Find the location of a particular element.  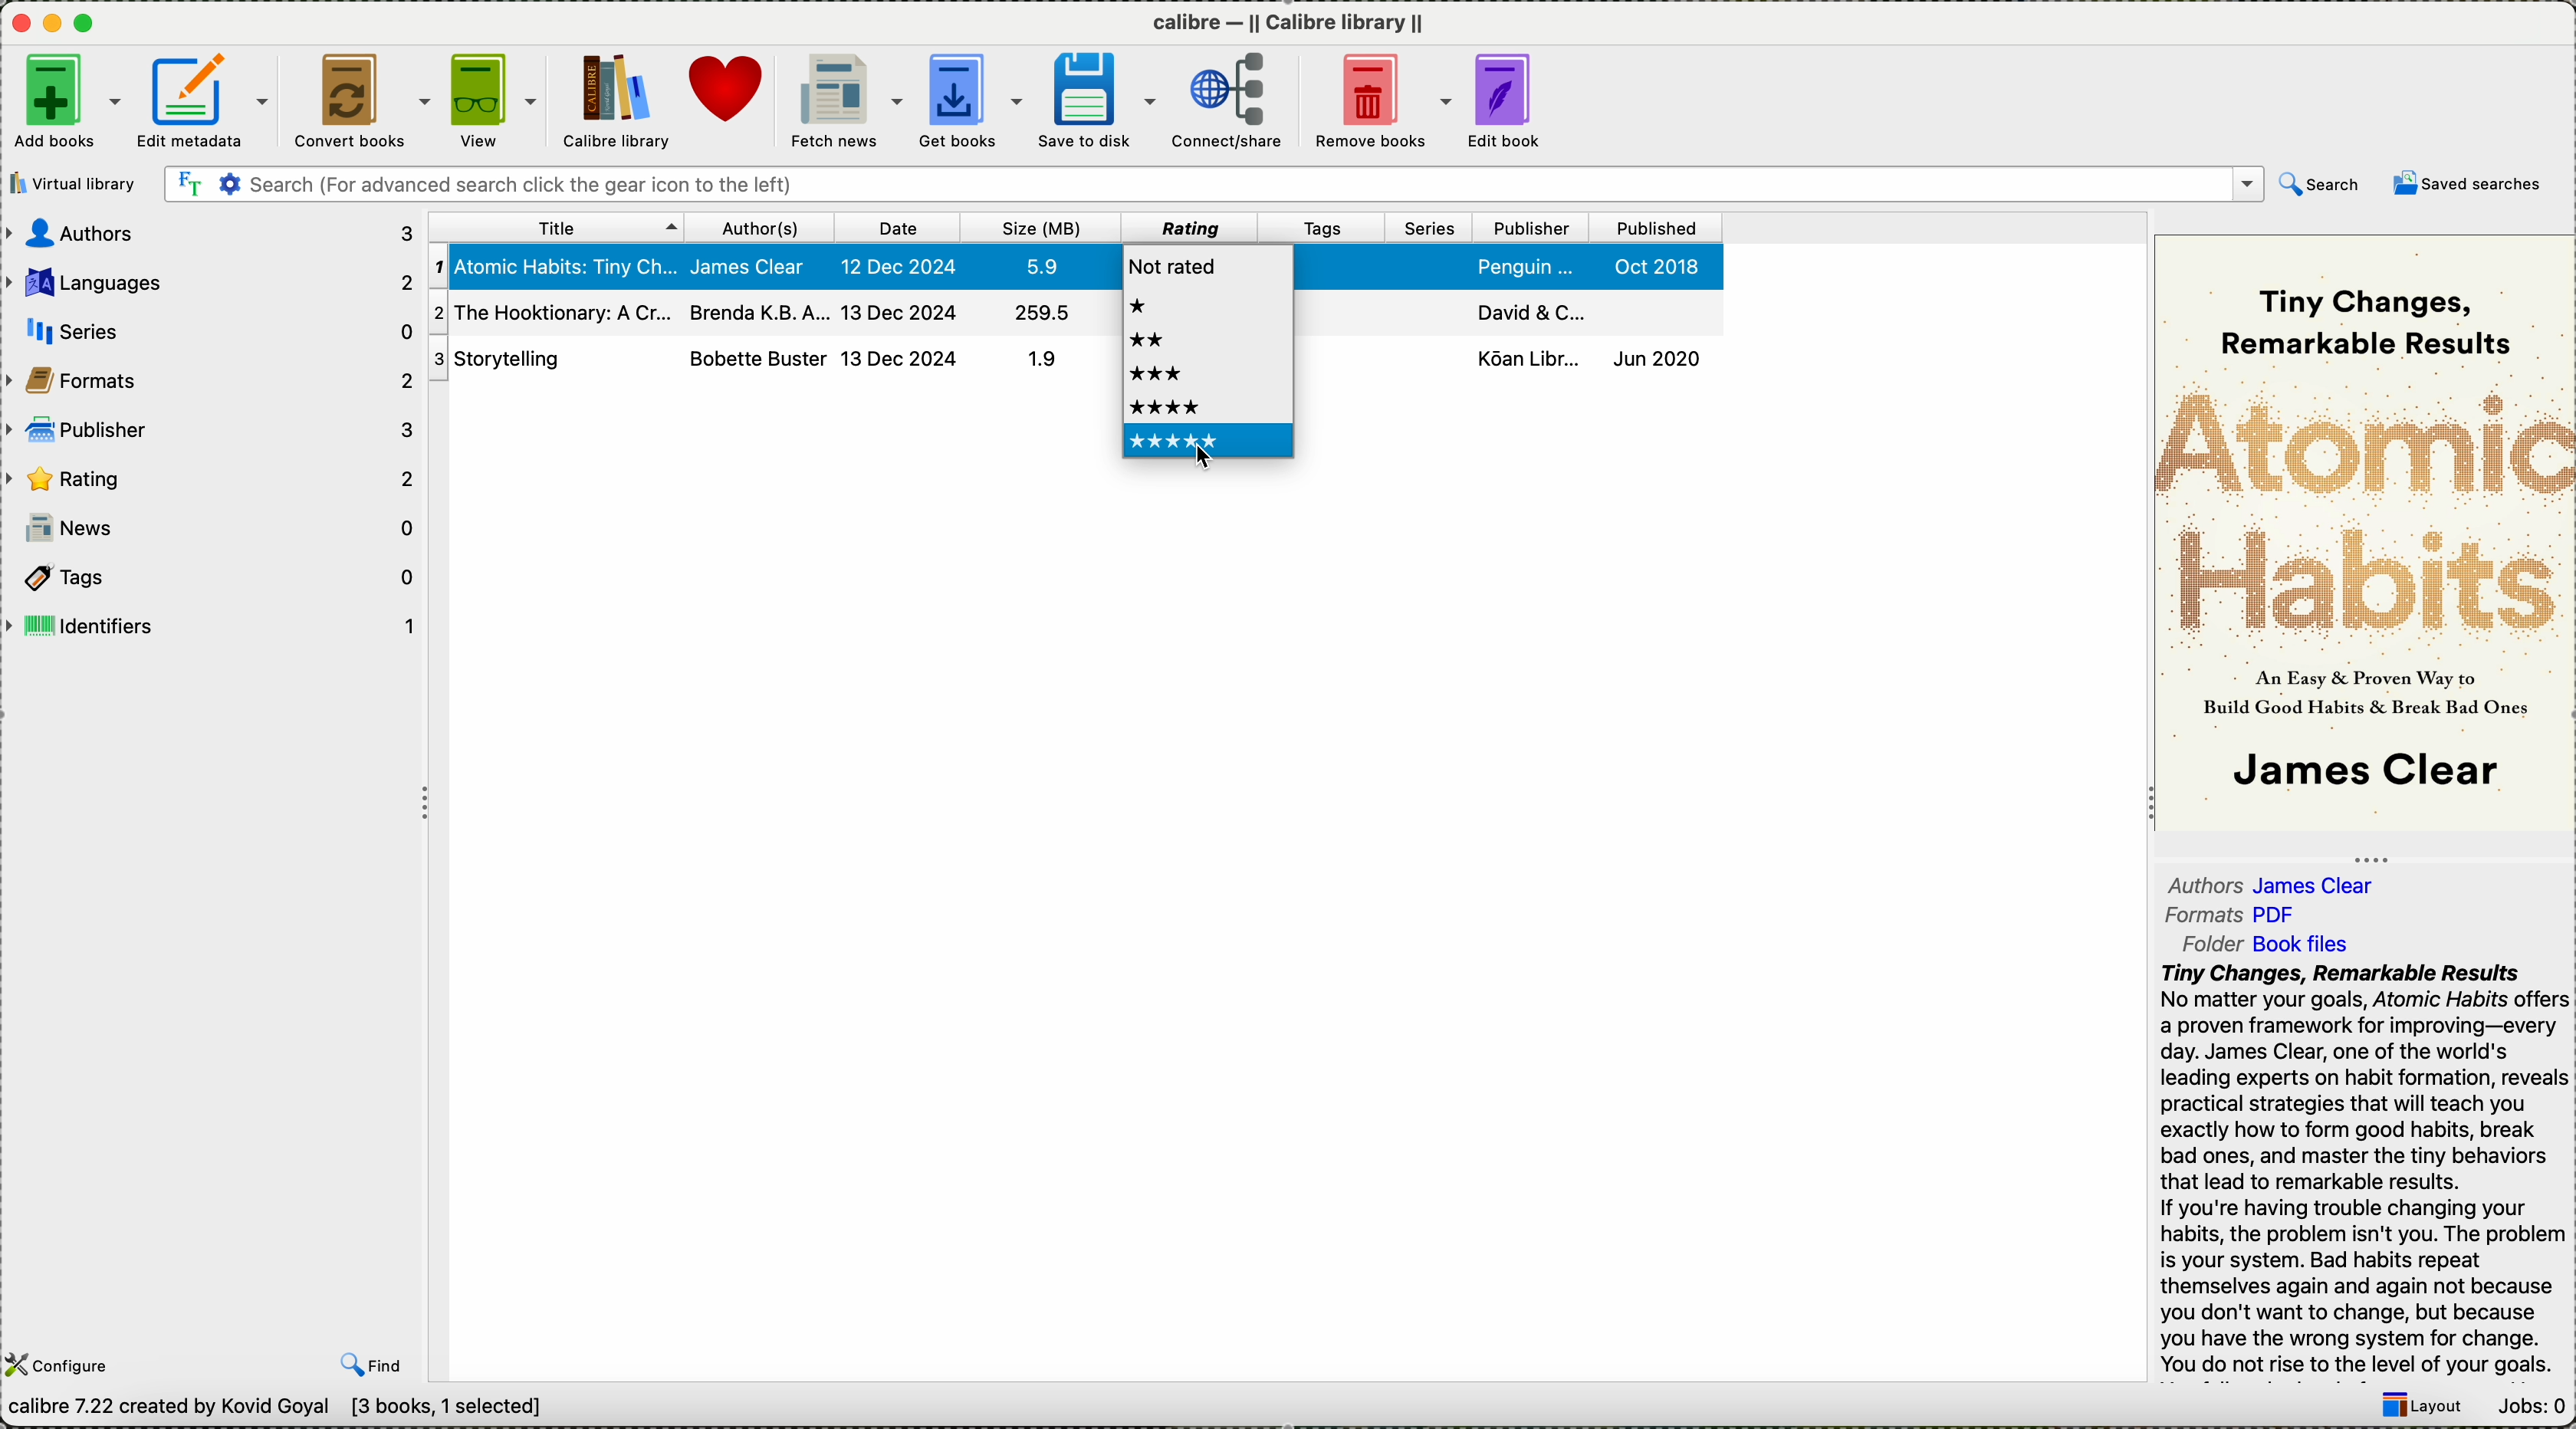

saved searches is located at coordinates (2474, 185).